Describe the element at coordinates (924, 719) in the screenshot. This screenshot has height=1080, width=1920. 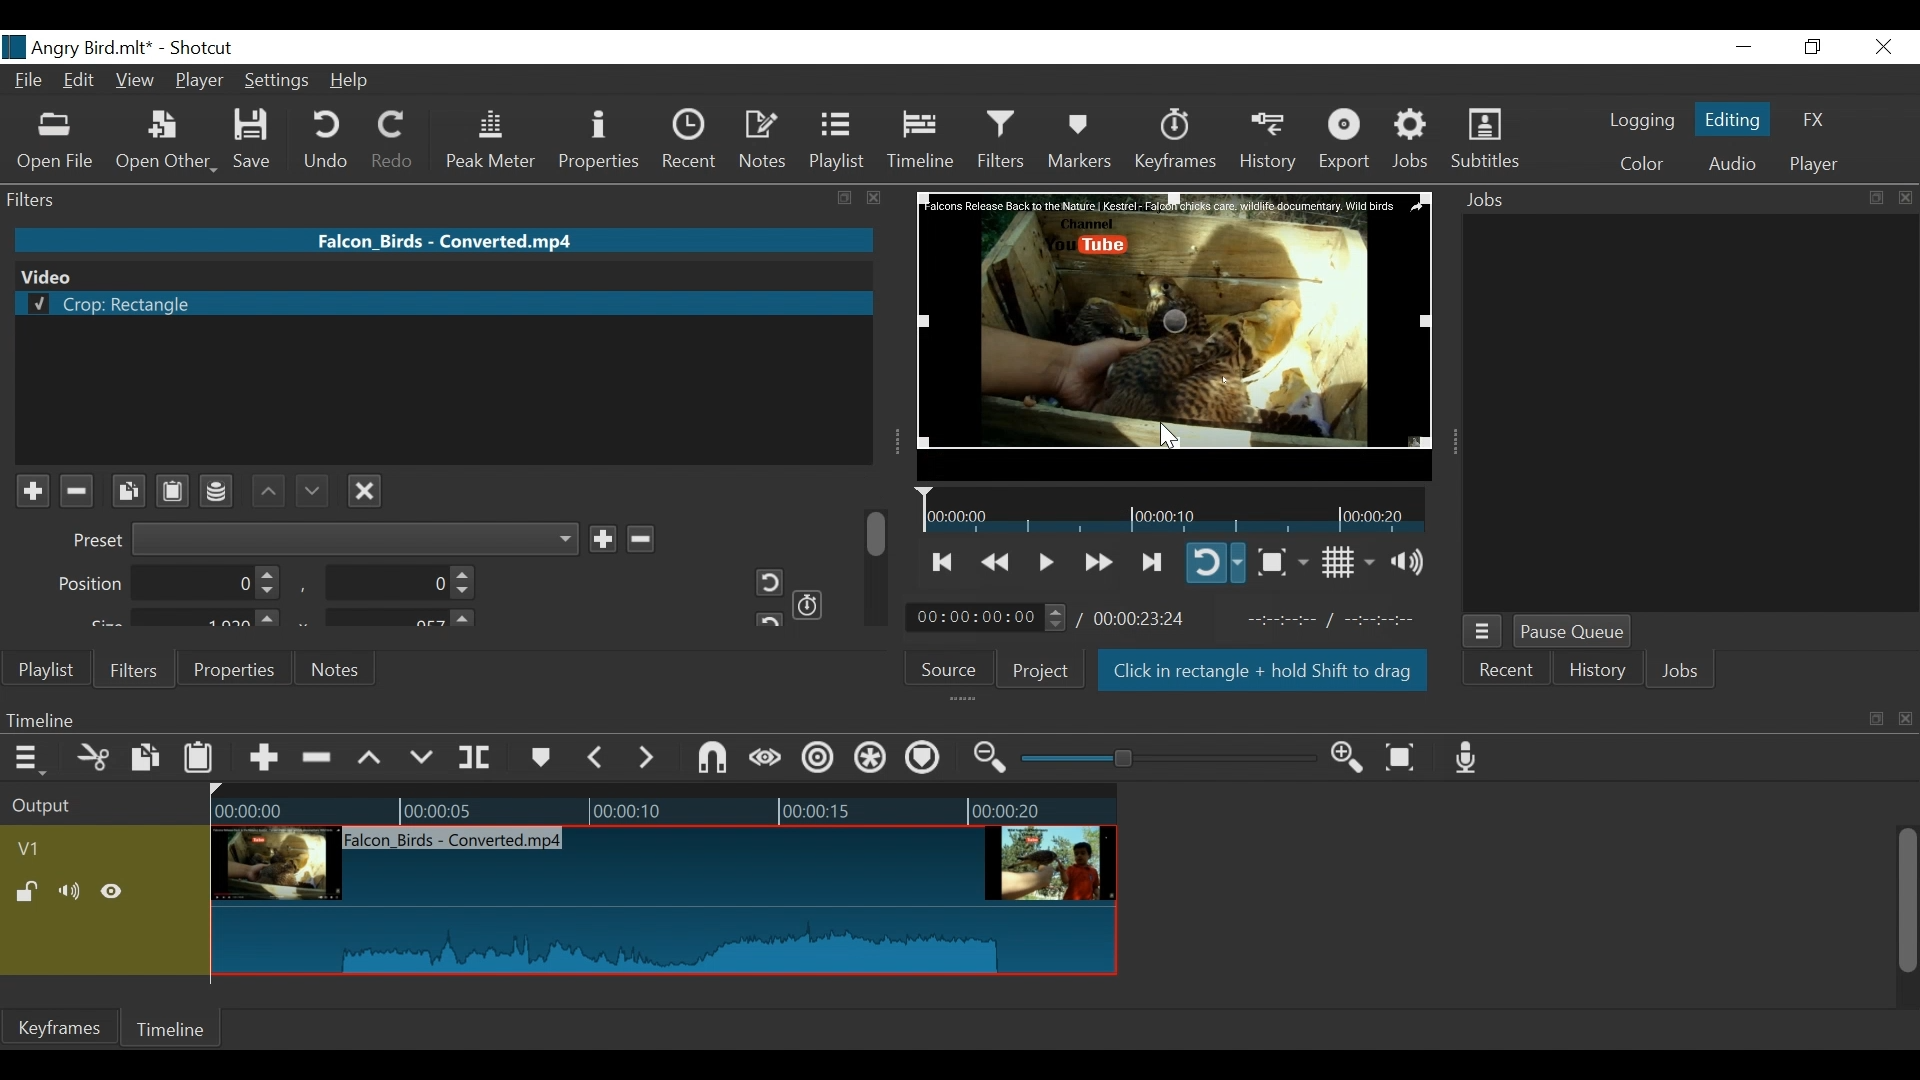
I see `Timeline` at that location.